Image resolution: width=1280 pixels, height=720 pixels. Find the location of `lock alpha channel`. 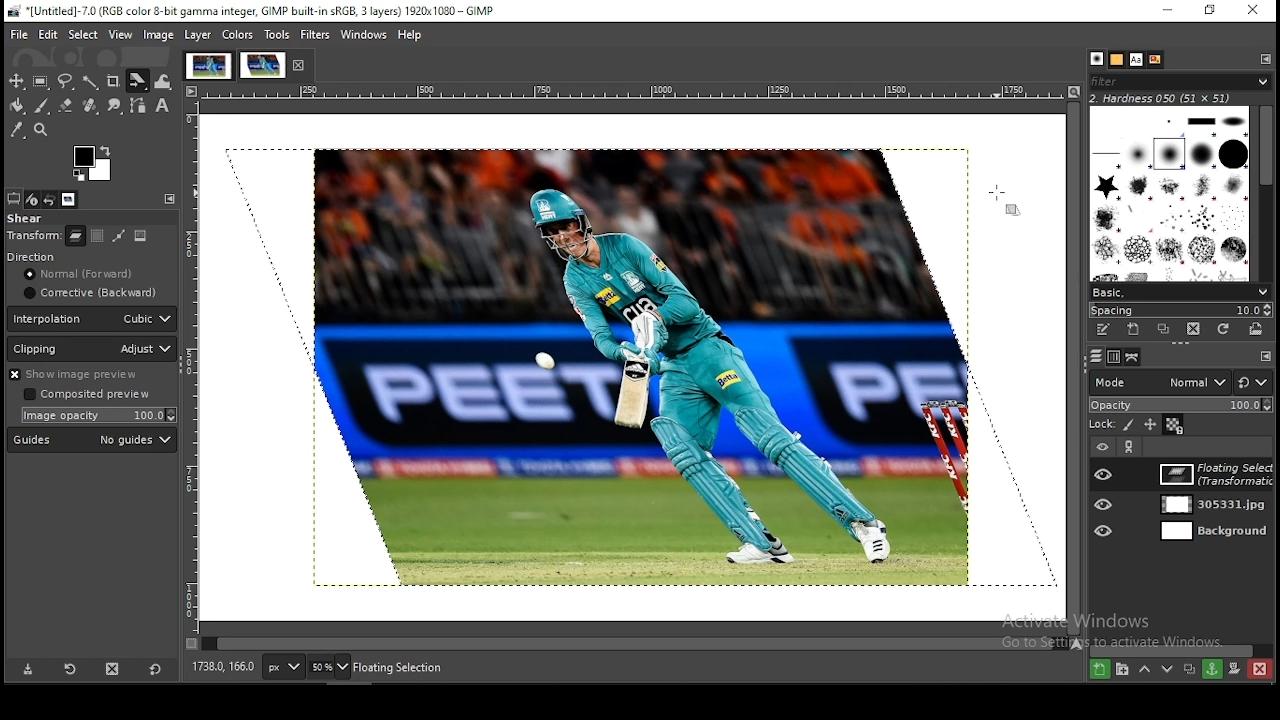

lock alpha channel is located at coordinates (1174, 426).